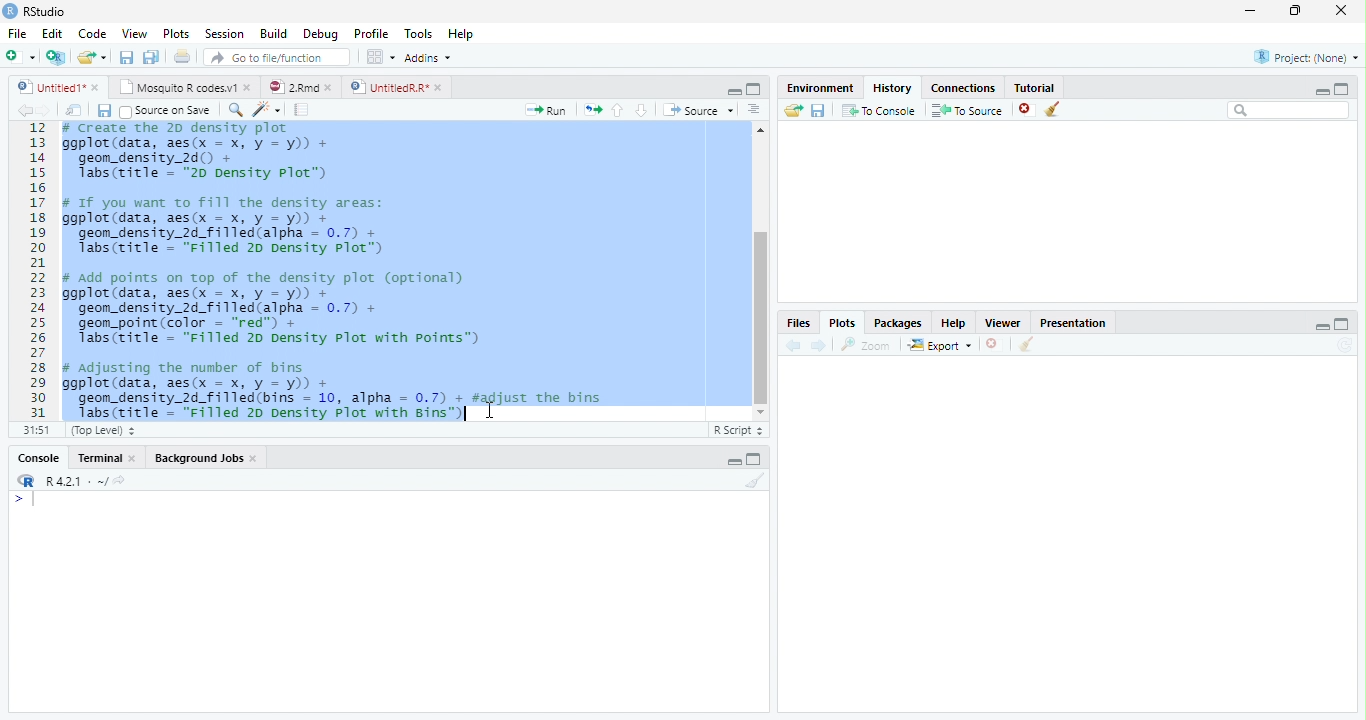 The image size is (1366, 720). Describe the element at coordinates (1289, 110) in the screenshot. I see `Search` at that location.